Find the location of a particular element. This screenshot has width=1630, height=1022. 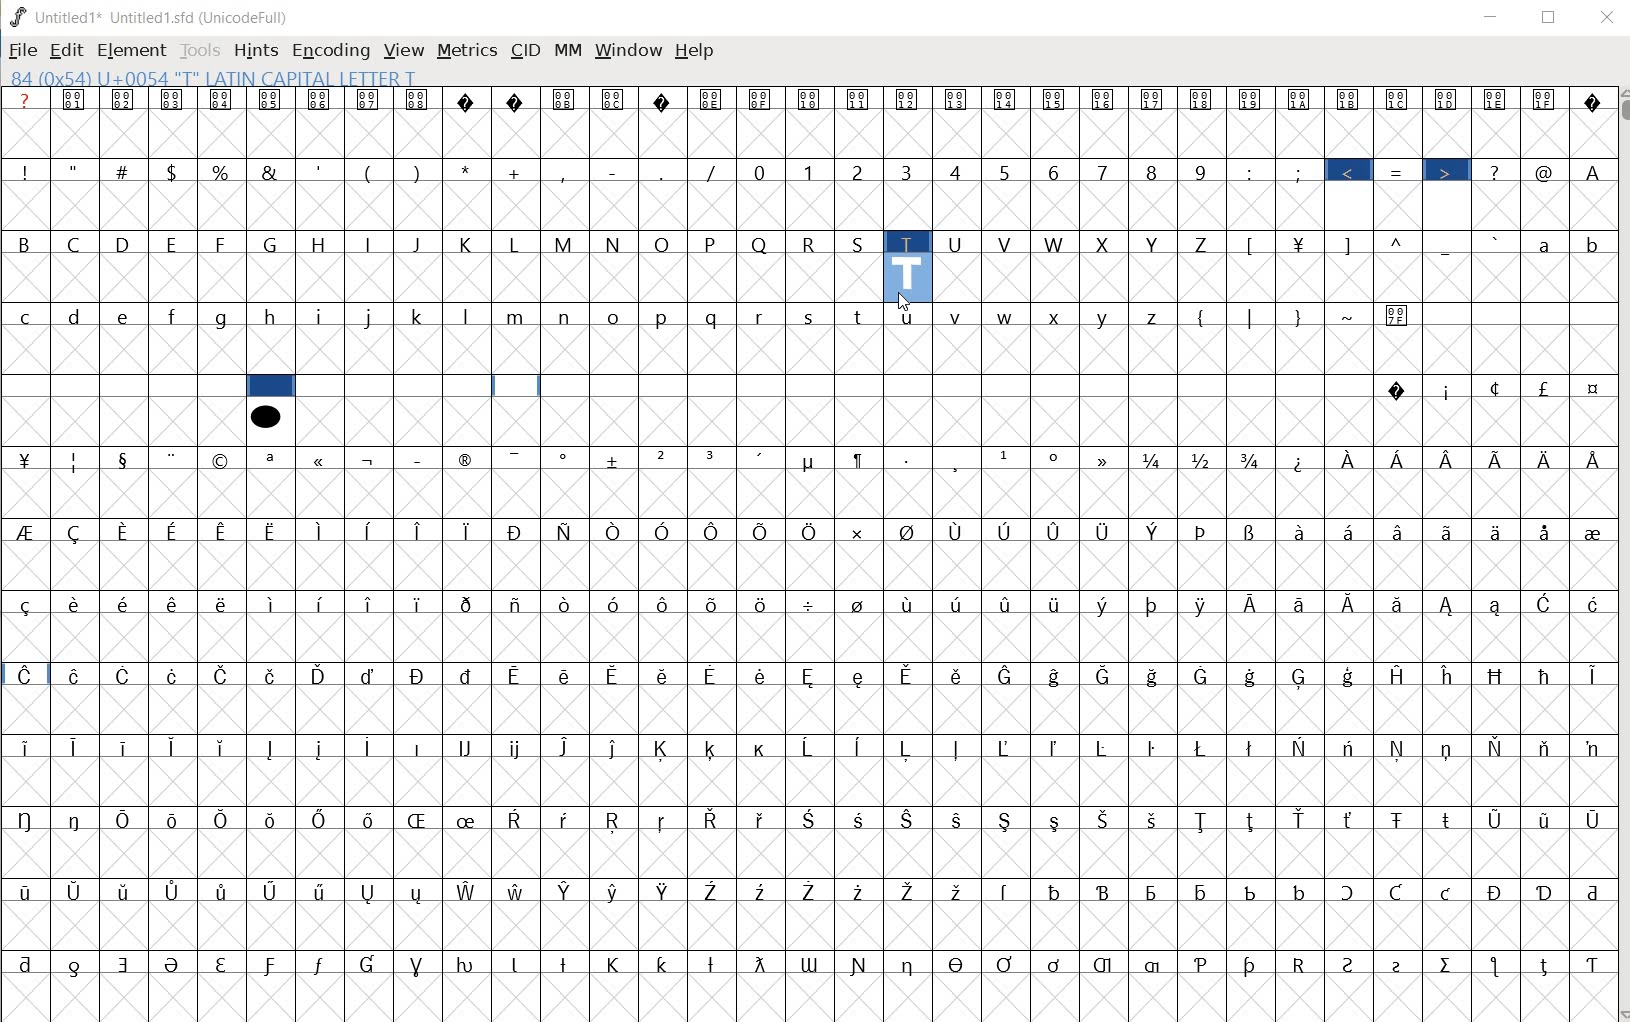

Symbol is located at coordinates (714, 821).